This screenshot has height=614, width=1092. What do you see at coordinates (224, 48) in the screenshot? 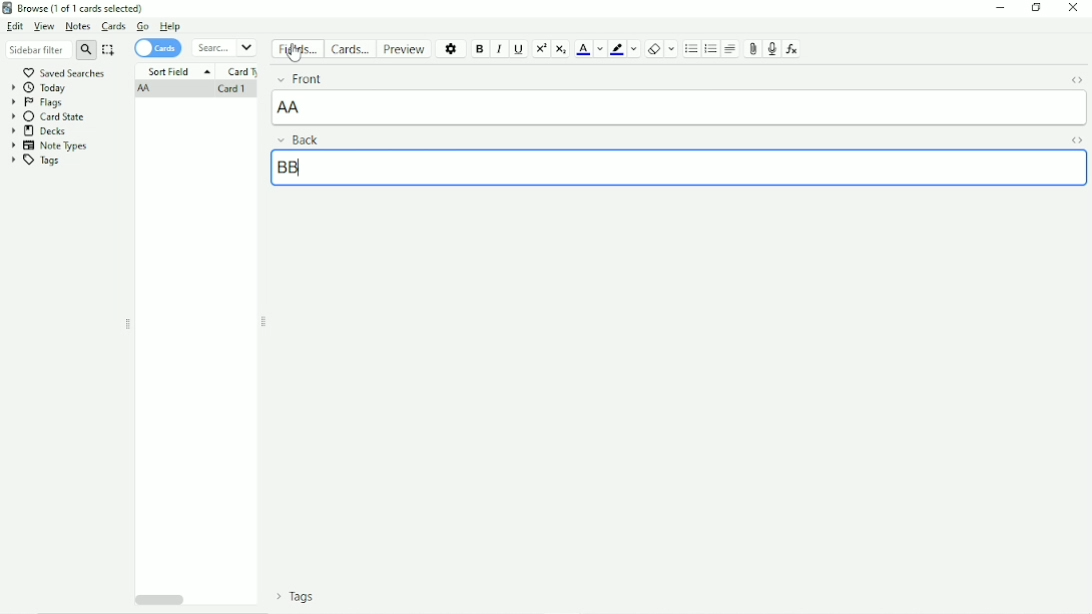
I see `Search` at bounding box center [224, 48].